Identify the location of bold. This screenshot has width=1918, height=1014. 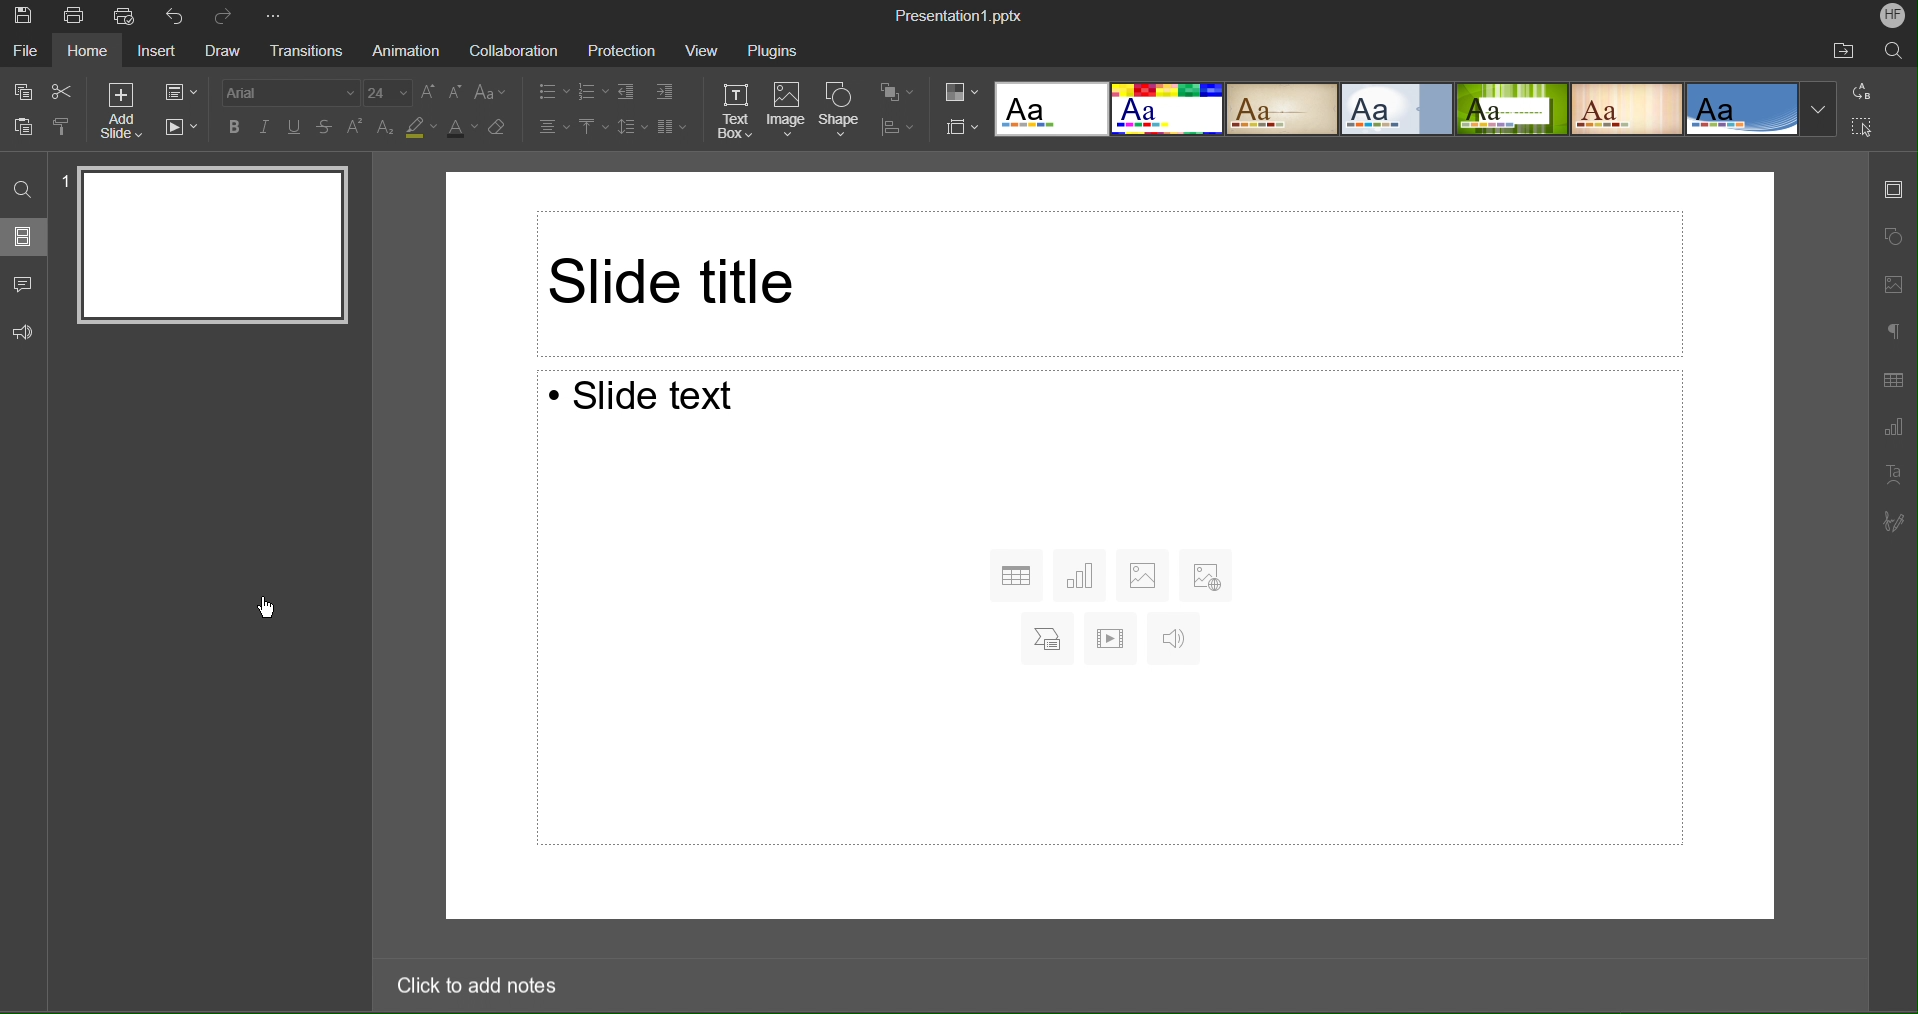
(231, 126).